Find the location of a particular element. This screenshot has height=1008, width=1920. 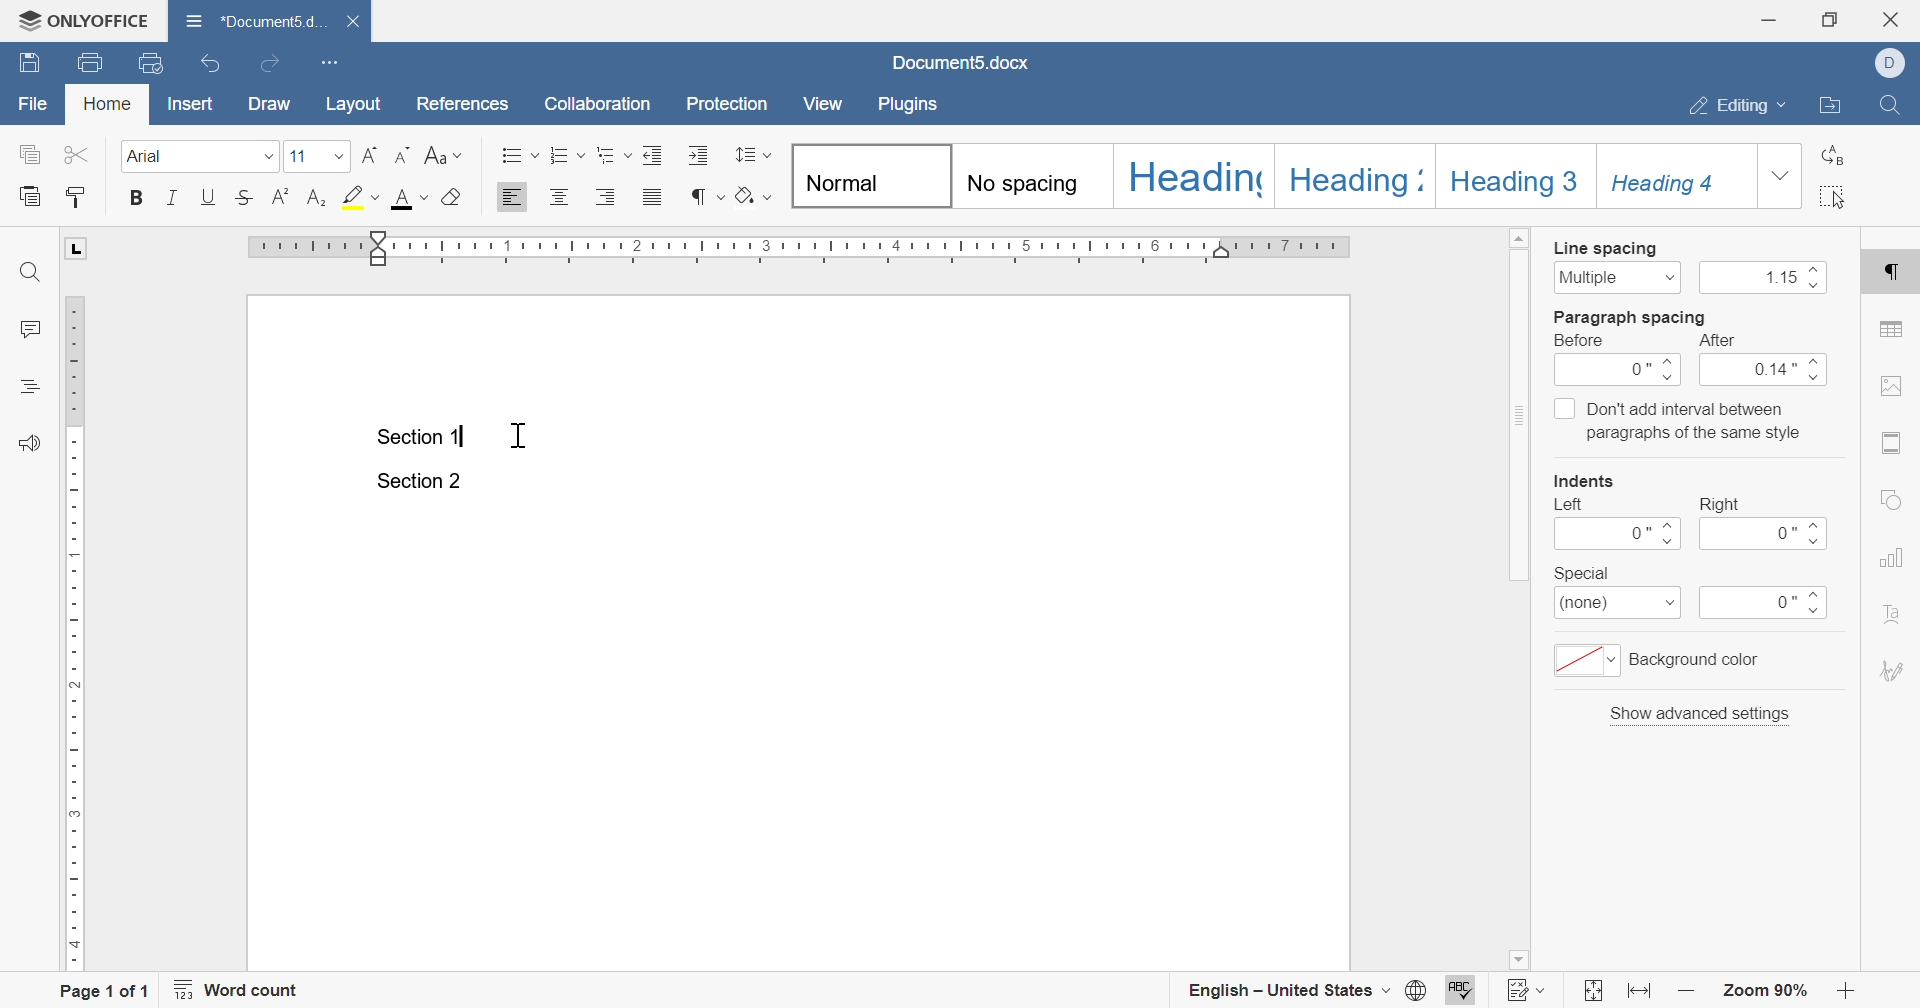

copy is located at coordinates (27, 154).